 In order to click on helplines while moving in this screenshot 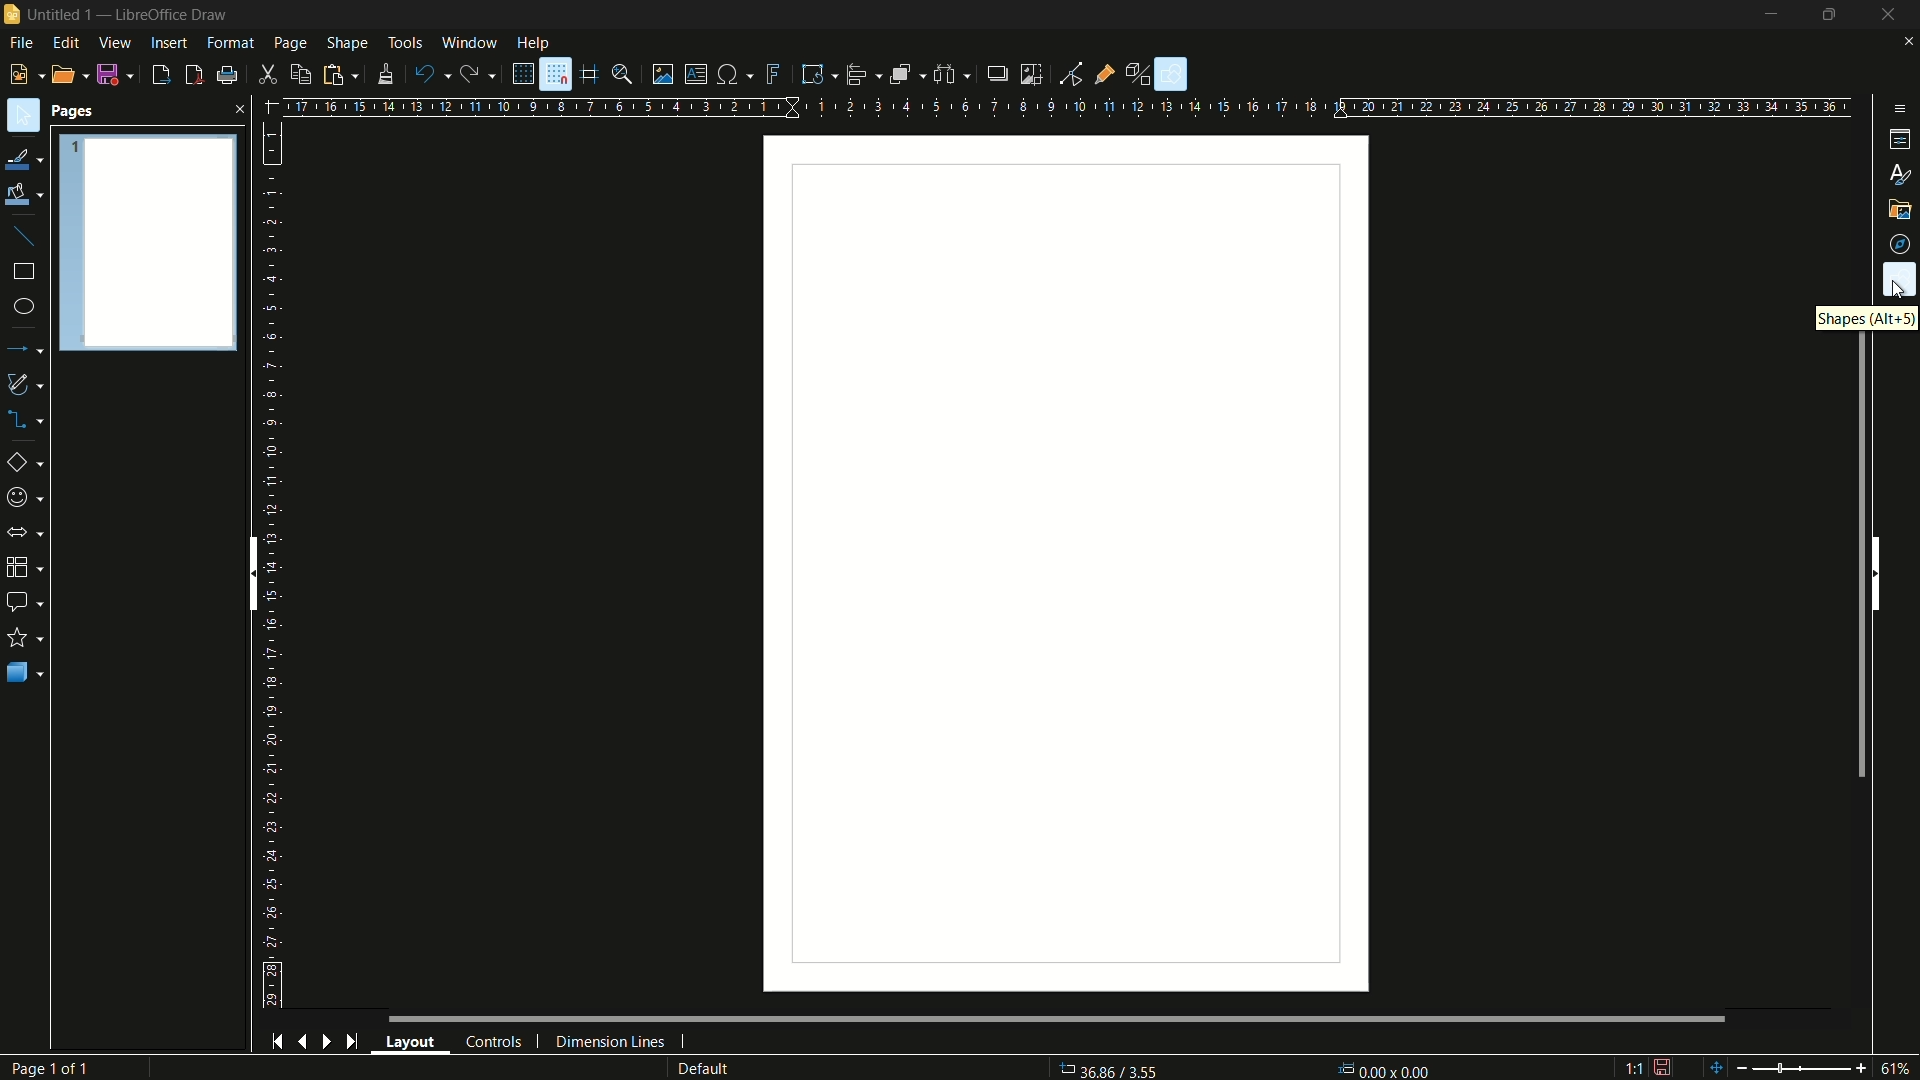, I will do `click(590, 76)`.